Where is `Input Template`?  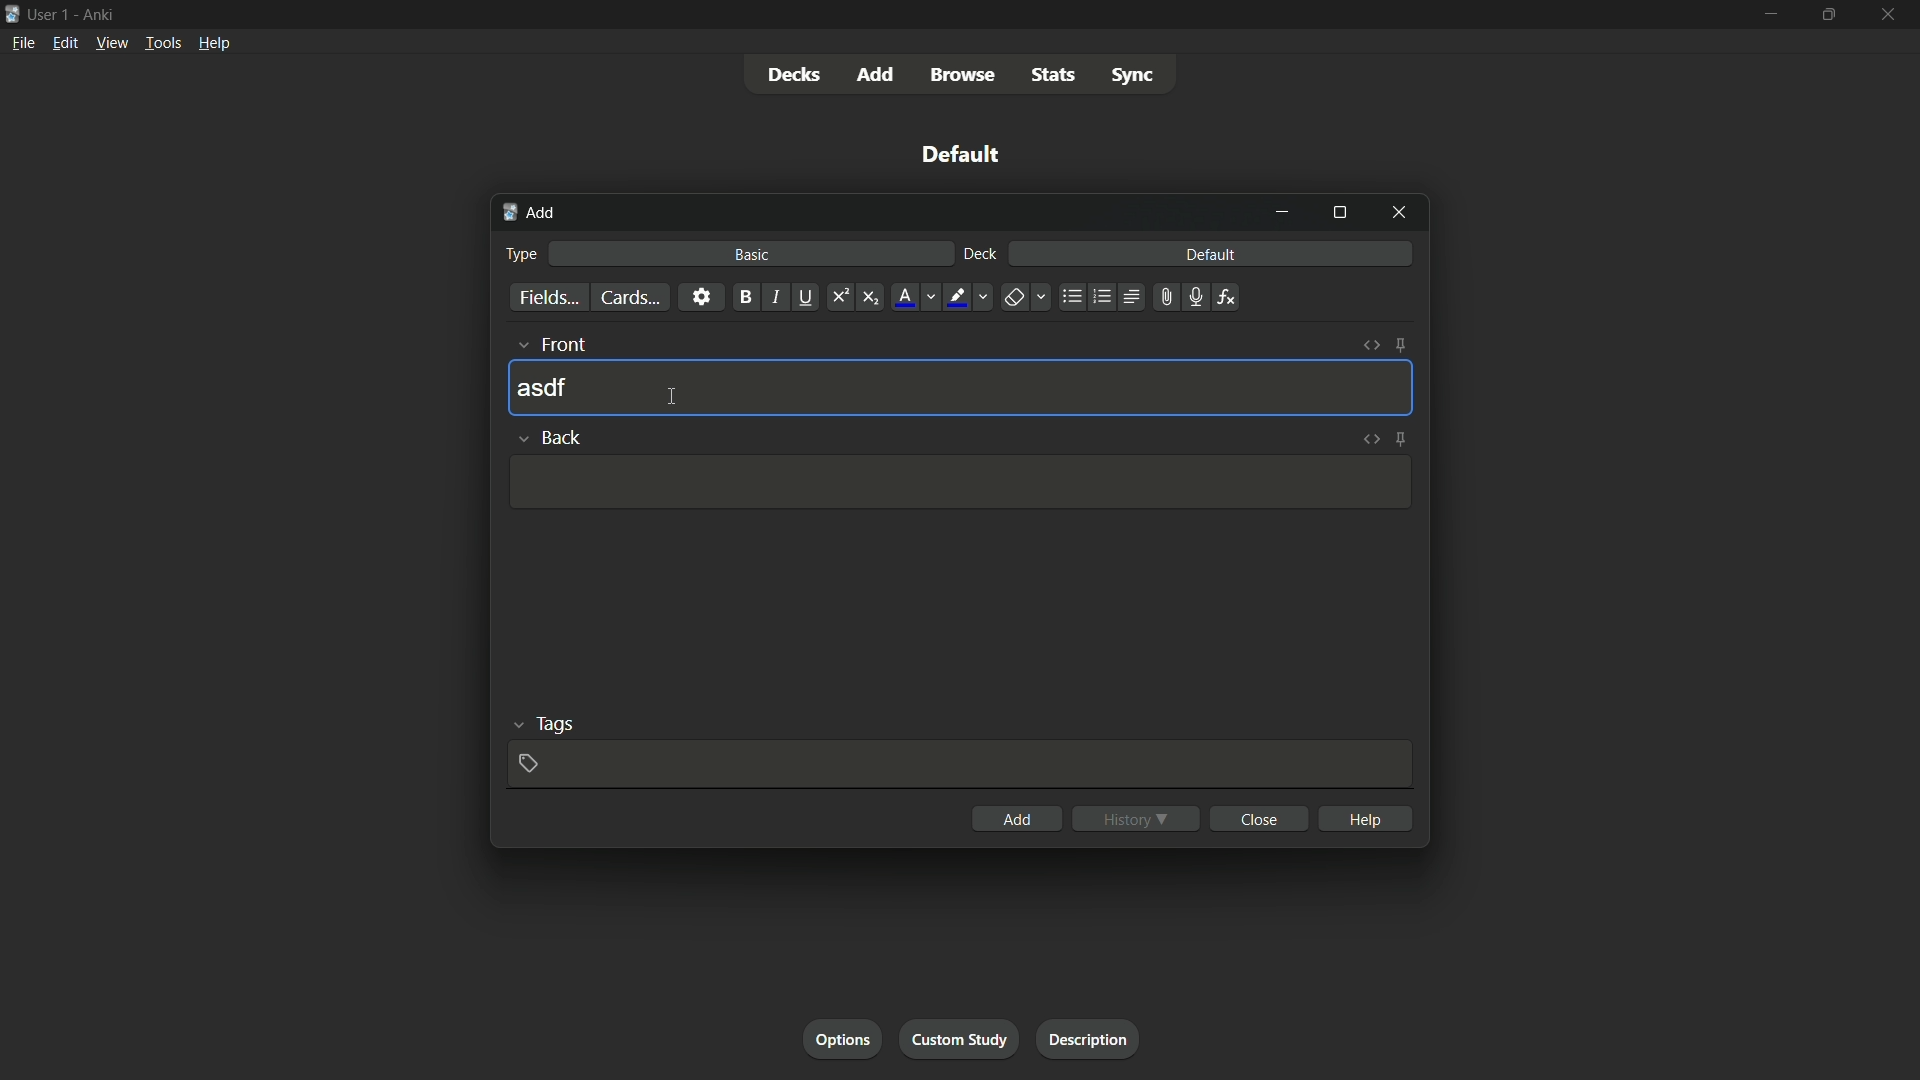
Input Template is located at coordinates (956, 483).